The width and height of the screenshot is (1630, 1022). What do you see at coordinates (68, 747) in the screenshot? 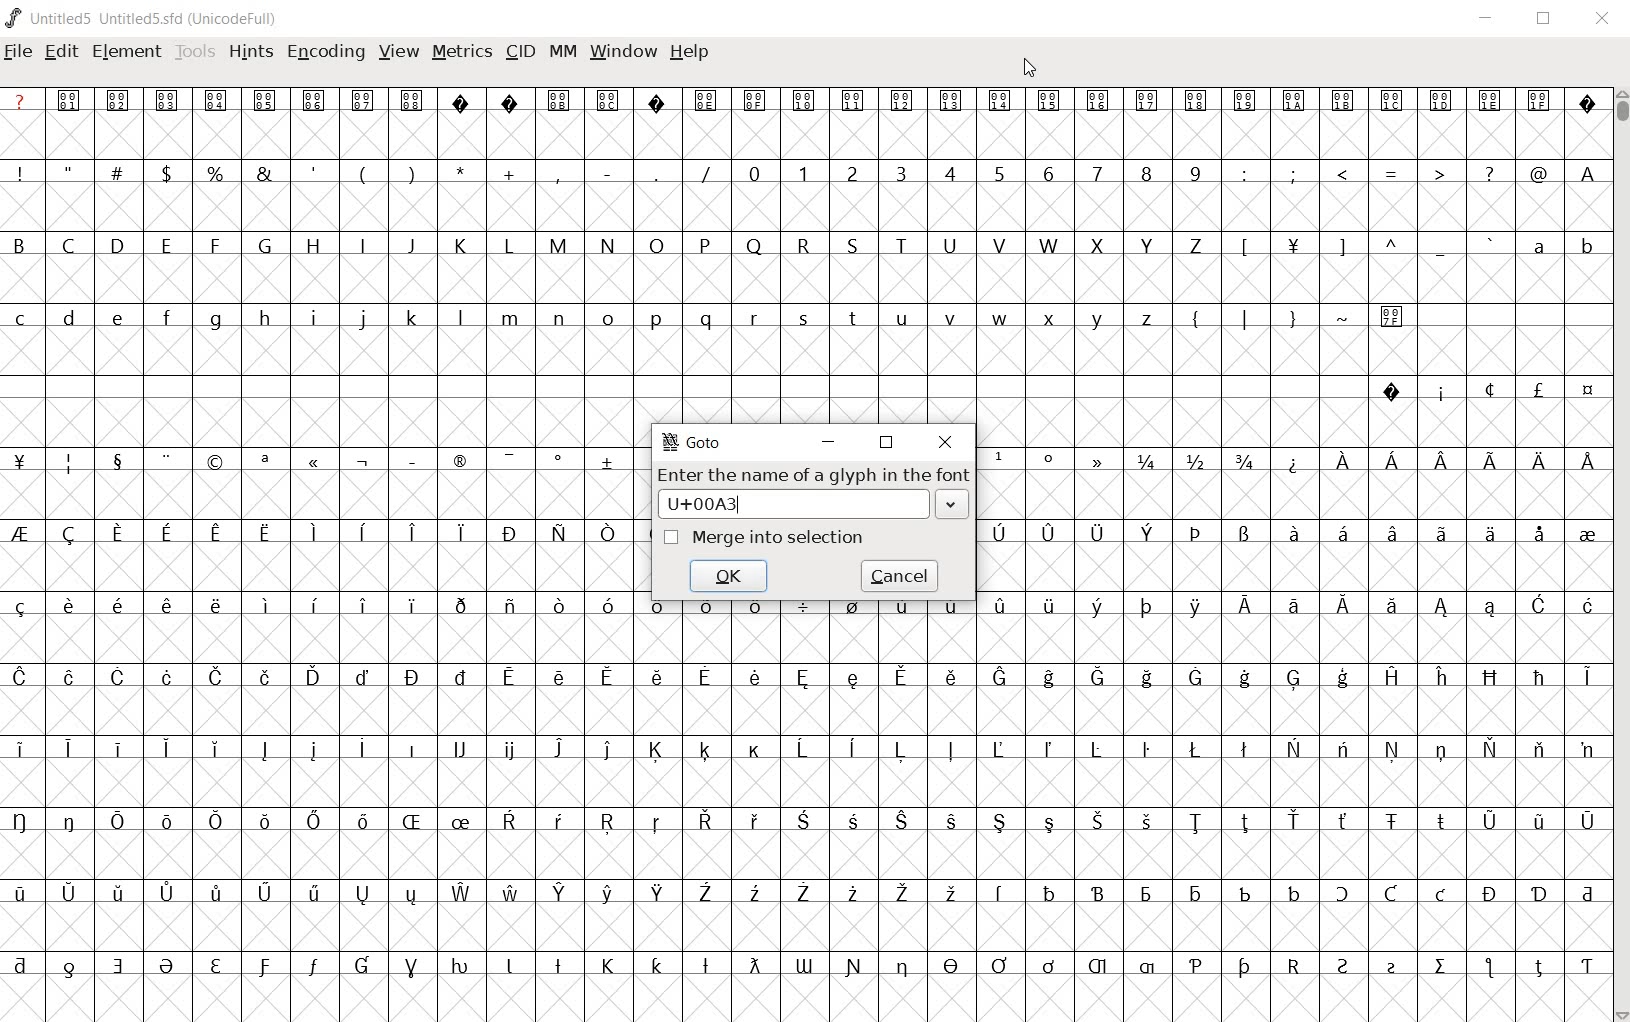
I see `Symbol` at bounding box center [68, 747].